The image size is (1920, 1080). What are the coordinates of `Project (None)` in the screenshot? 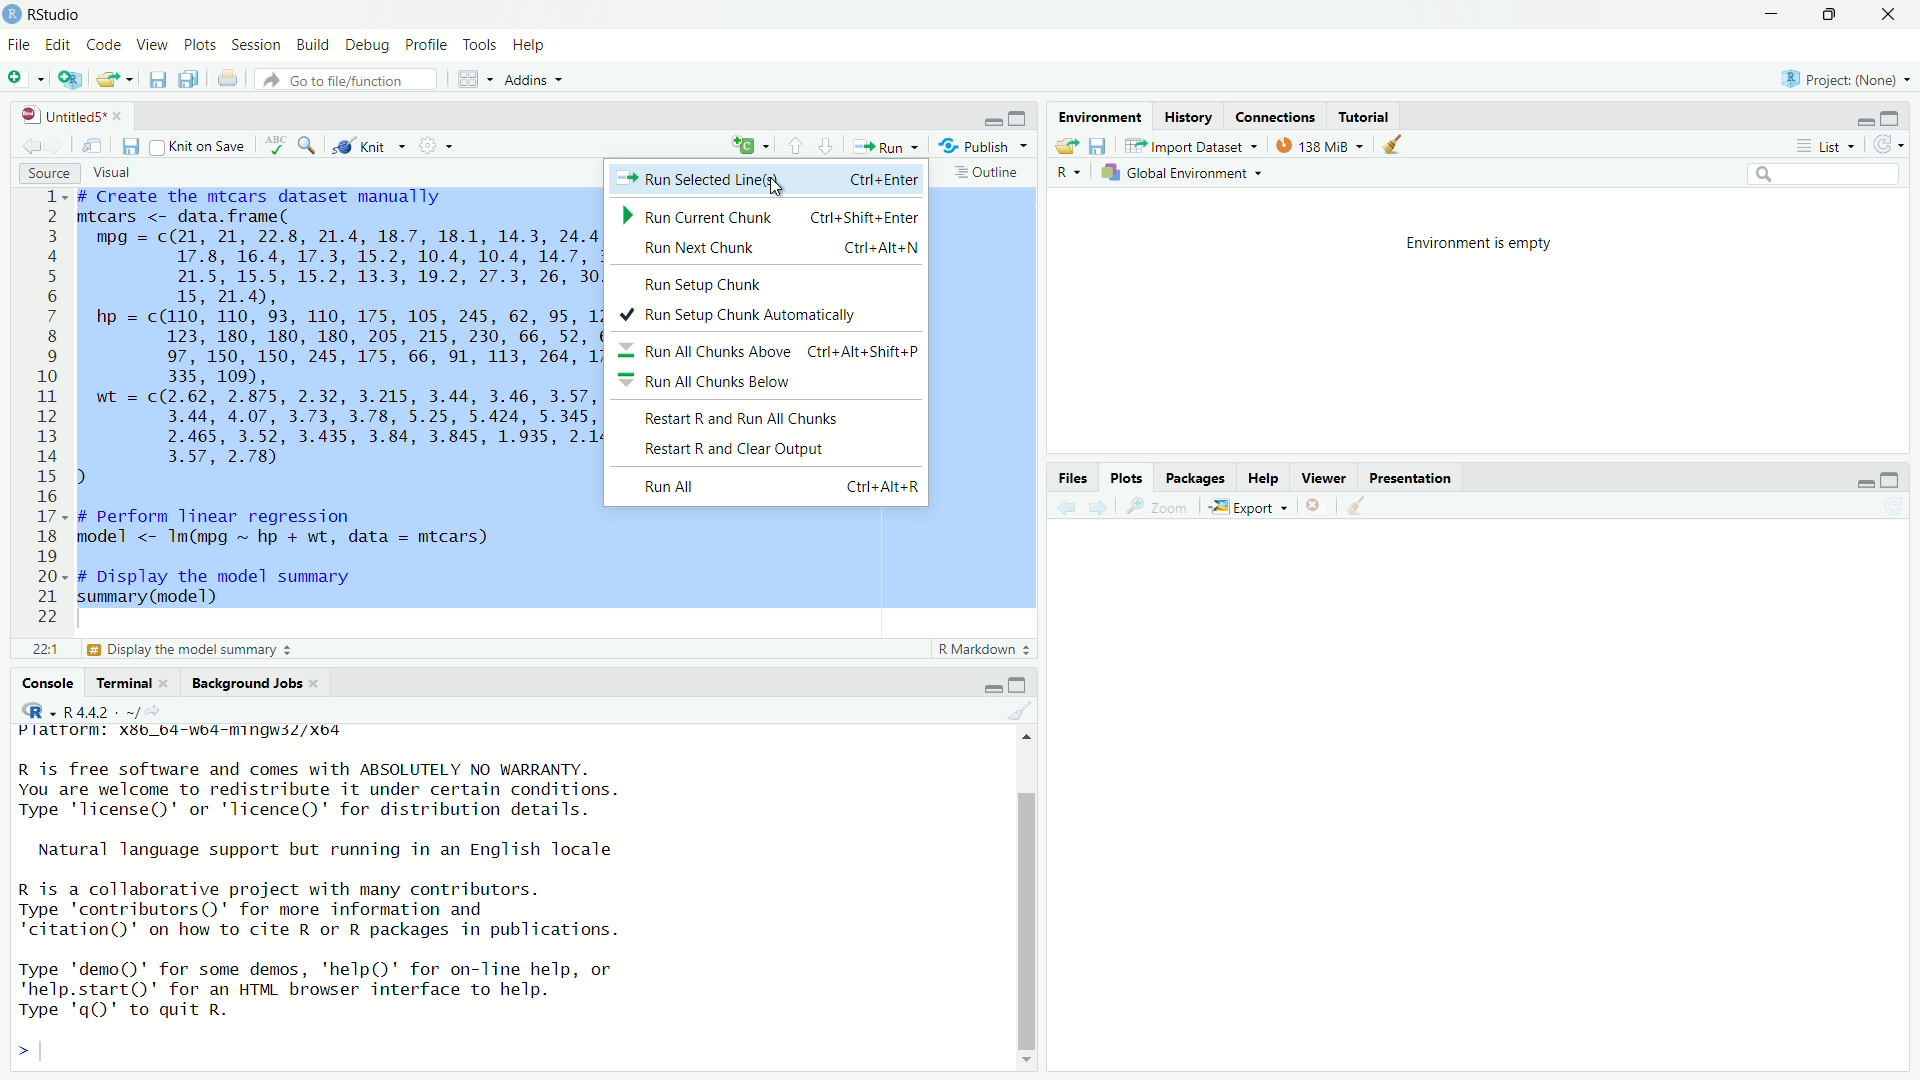 It's located at (1838, 79).